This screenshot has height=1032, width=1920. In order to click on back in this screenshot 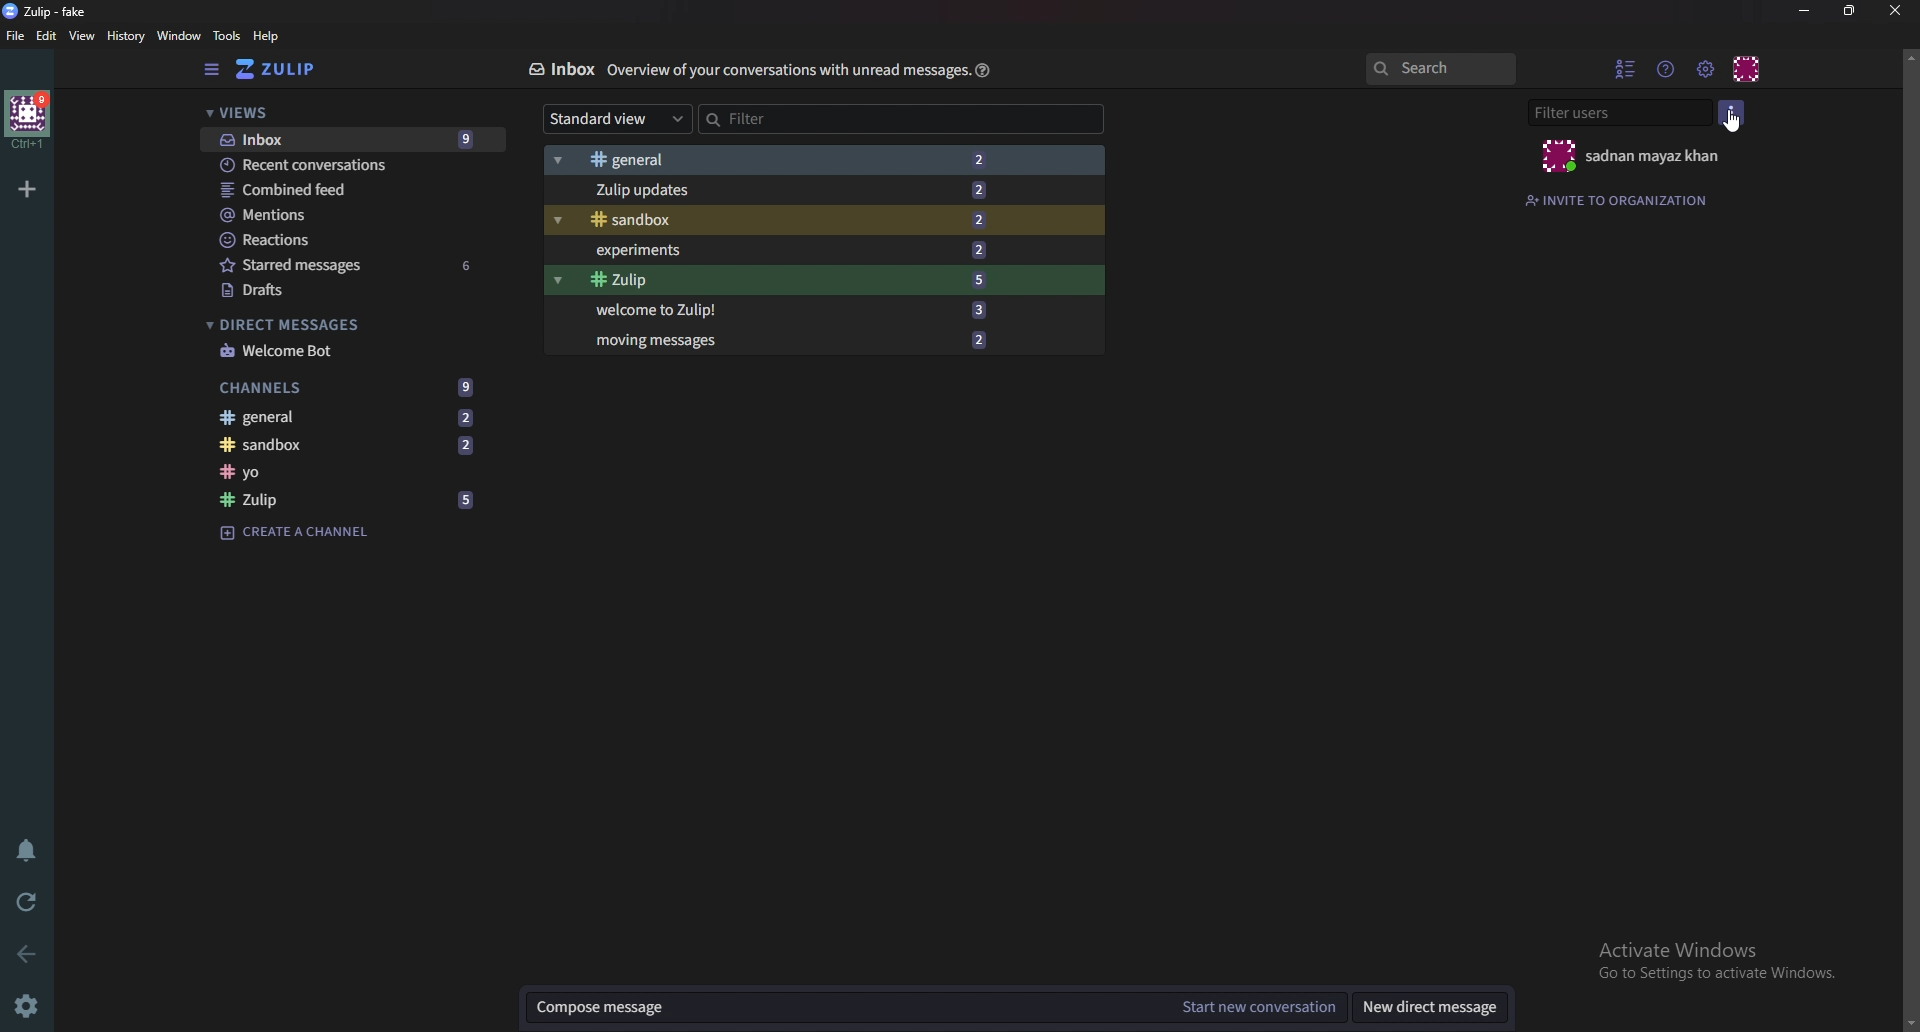, I will do `click(22, 953)`.